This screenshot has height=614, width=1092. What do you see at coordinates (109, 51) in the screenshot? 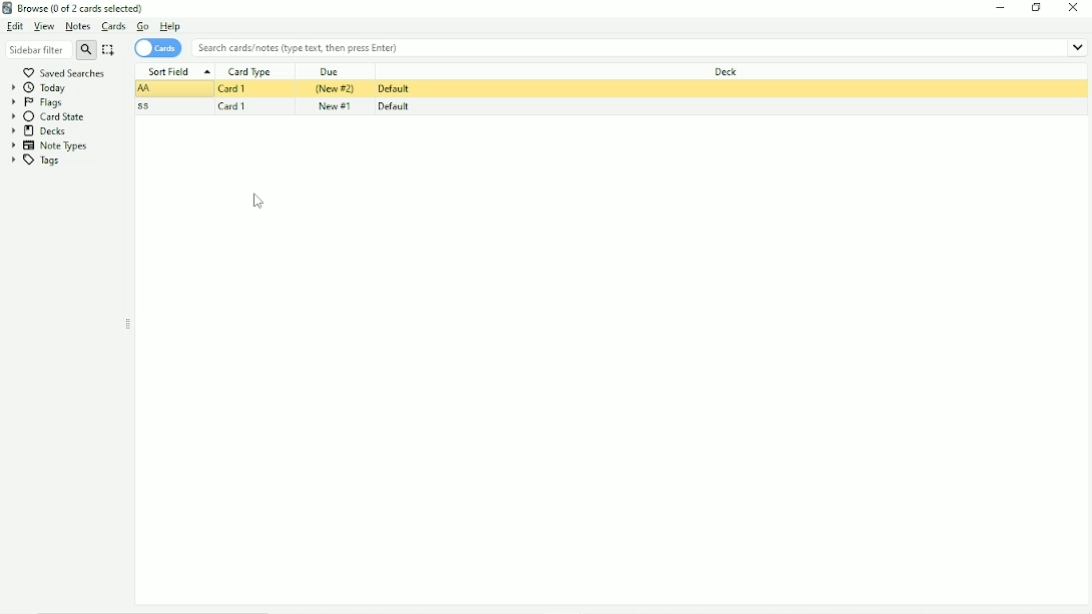
I see `Select` at bounding box center [109, 51].